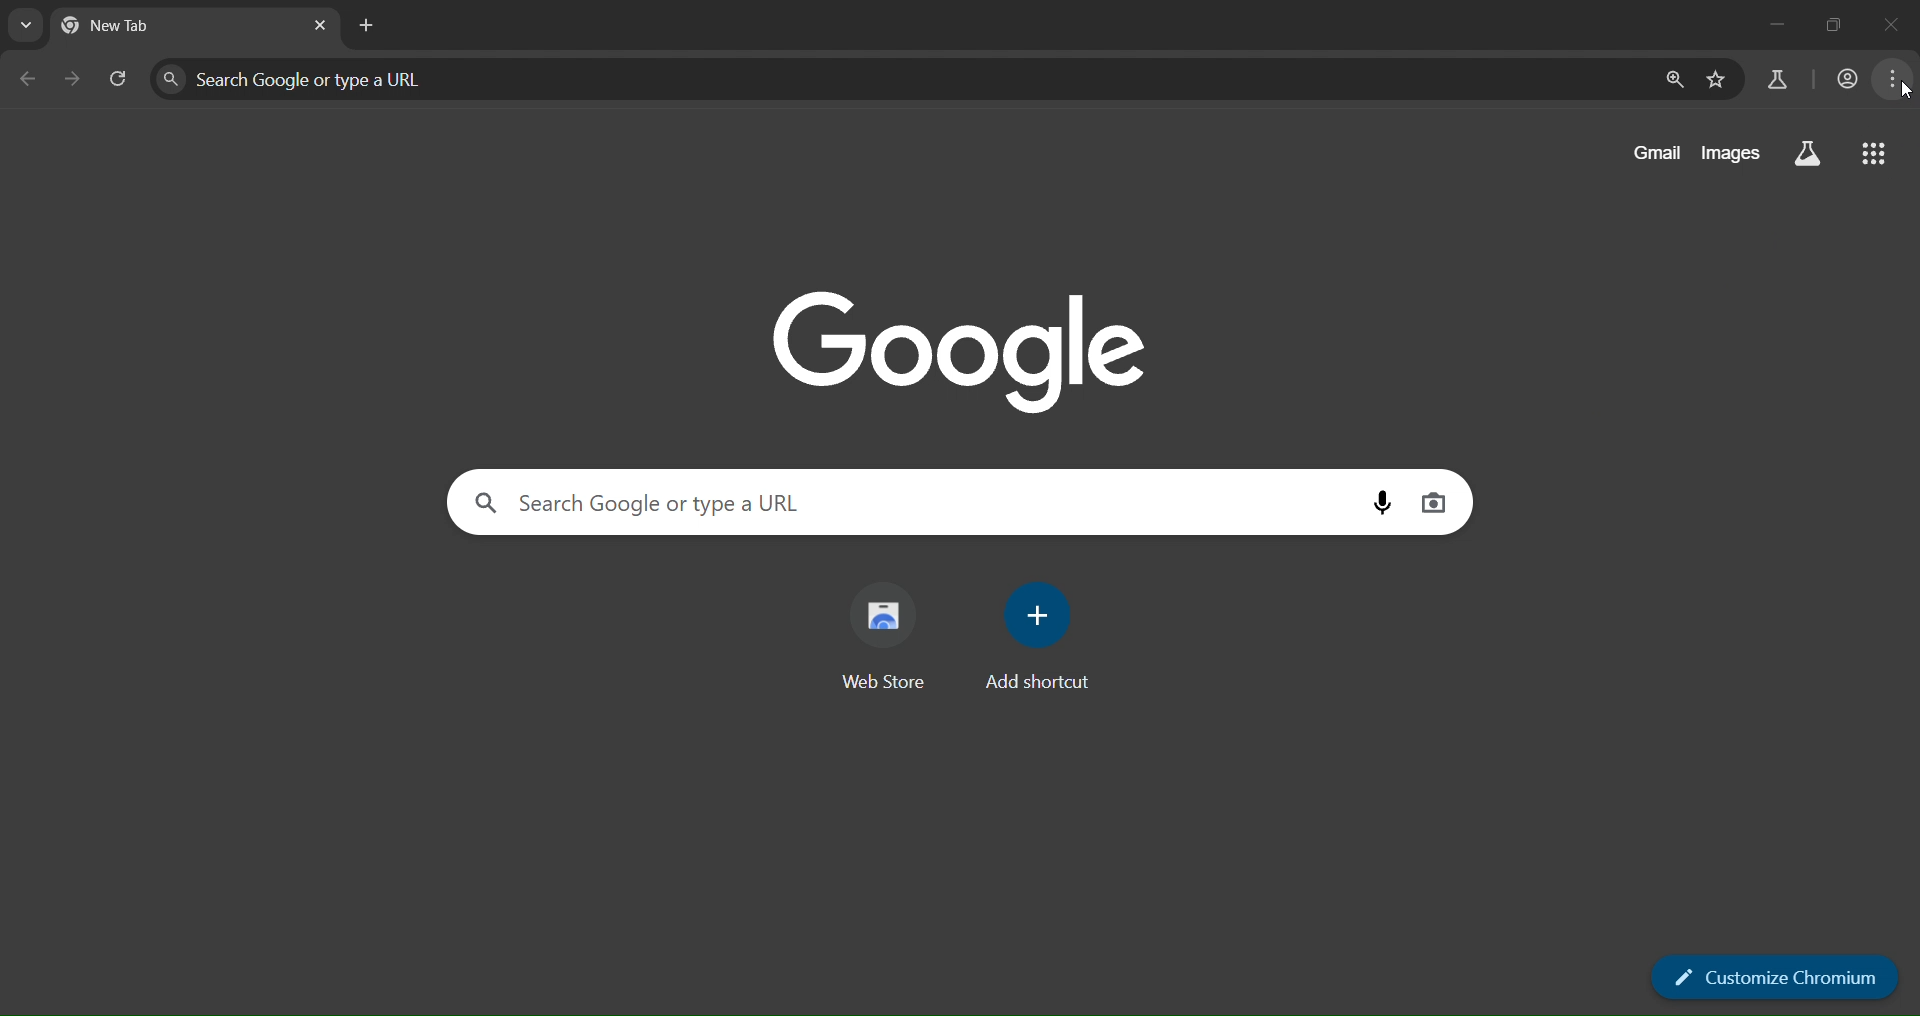  I want to click on Search Google or type a URL, so click(910, 504).